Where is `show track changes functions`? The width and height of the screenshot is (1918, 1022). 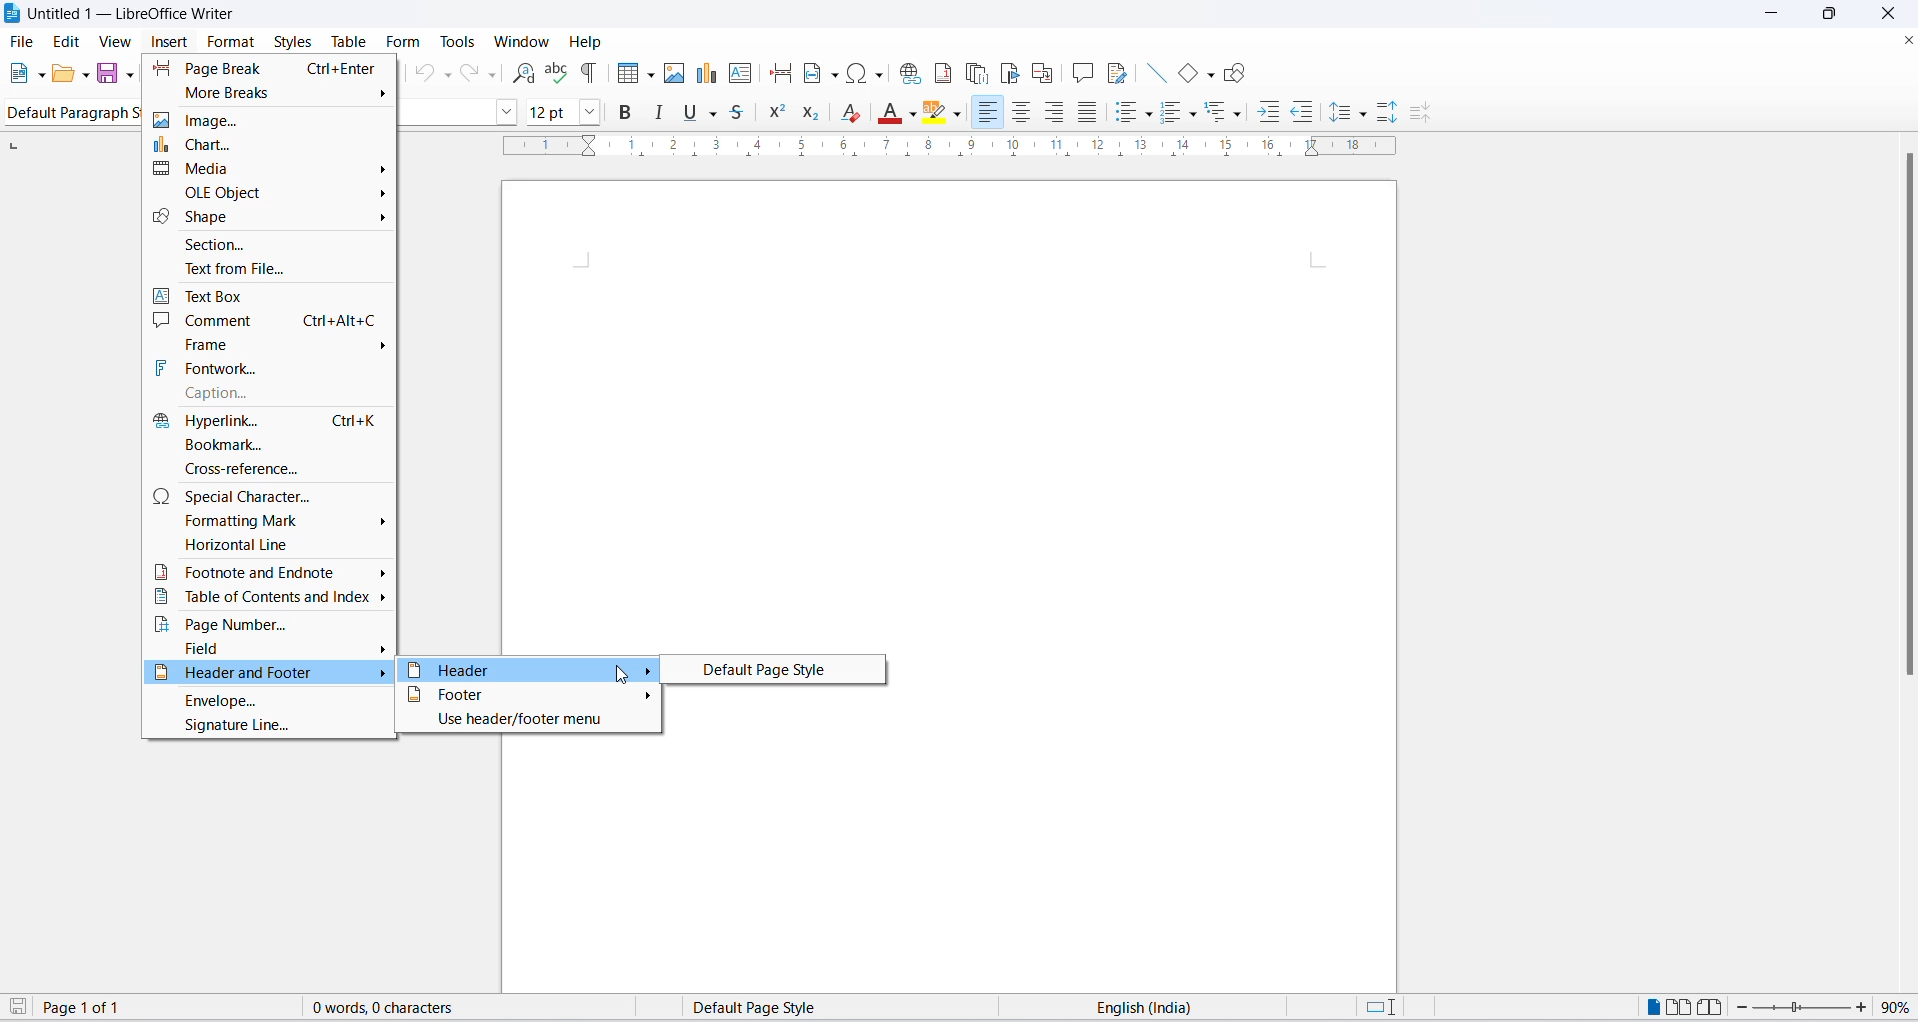 show track changes functions is located at coordinates (1115, 72).